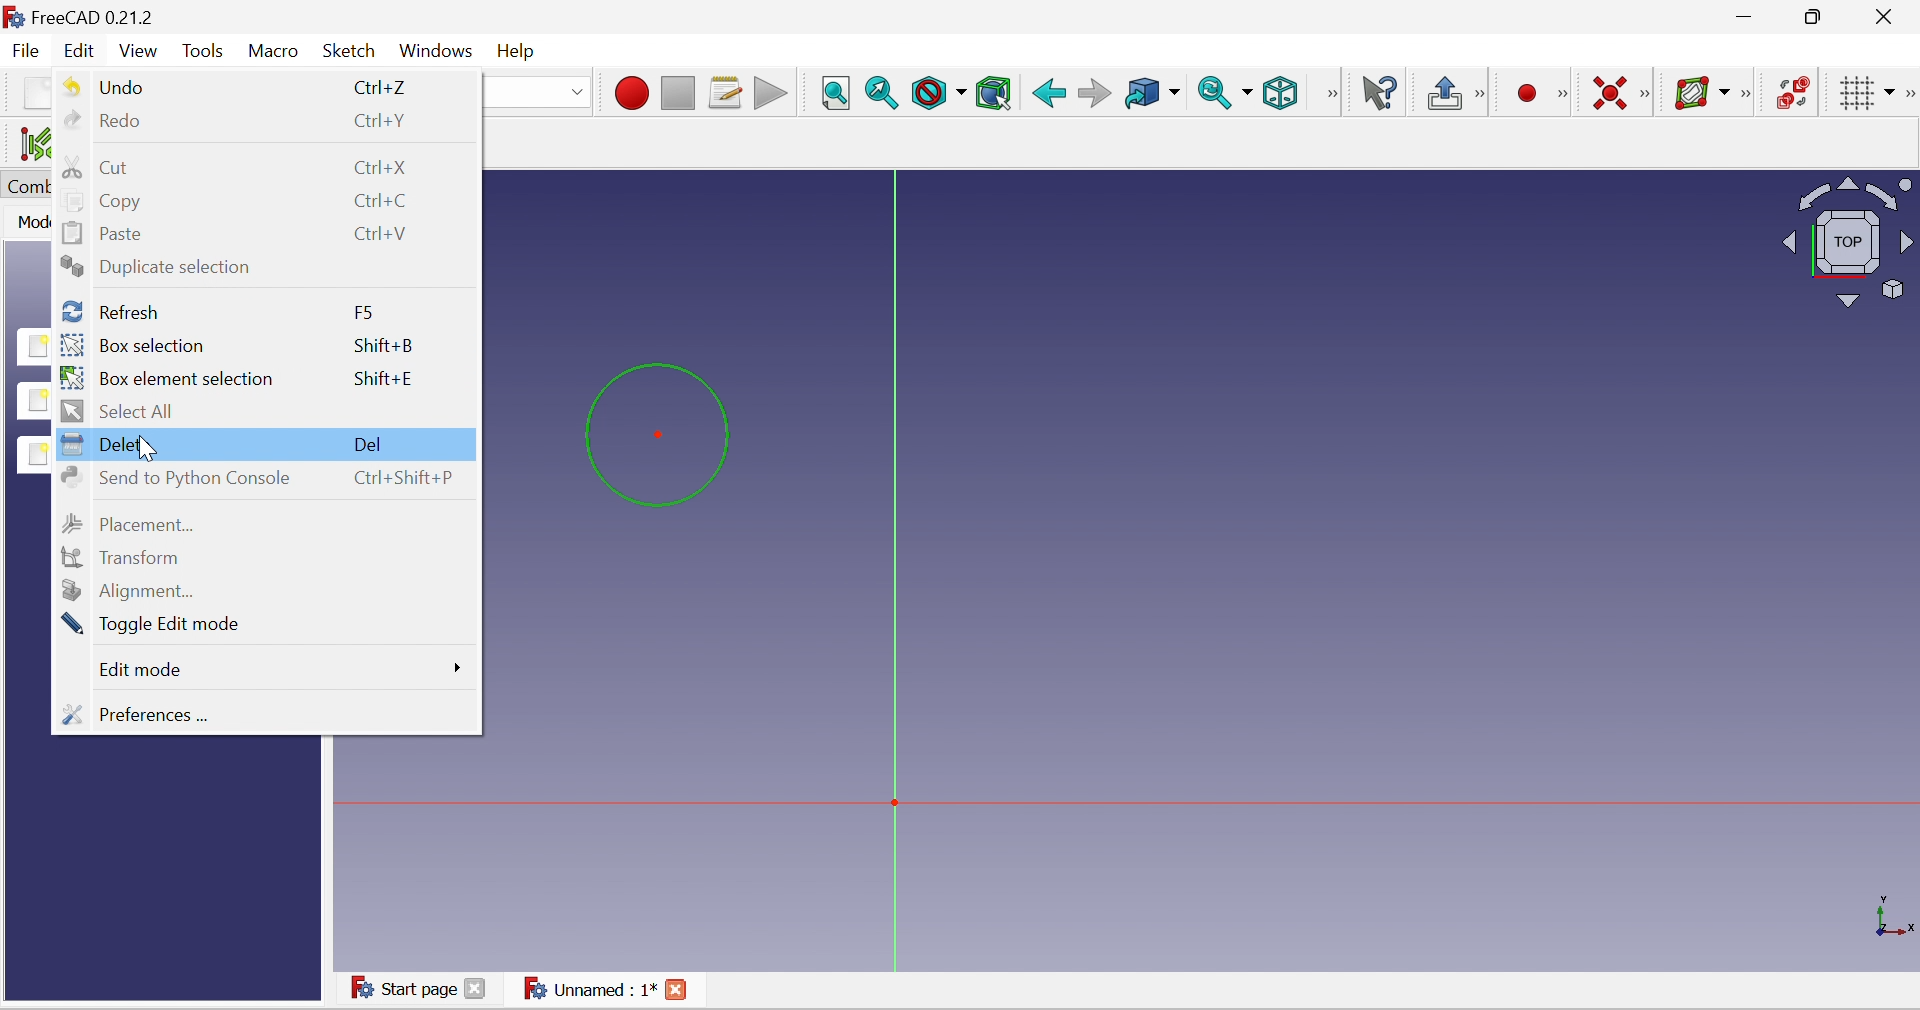 The image size is (1920, 1010). Describe the element at coordinates (1908, 94) in the screenshot. I see `[Sketcher edit tools]` at that location.